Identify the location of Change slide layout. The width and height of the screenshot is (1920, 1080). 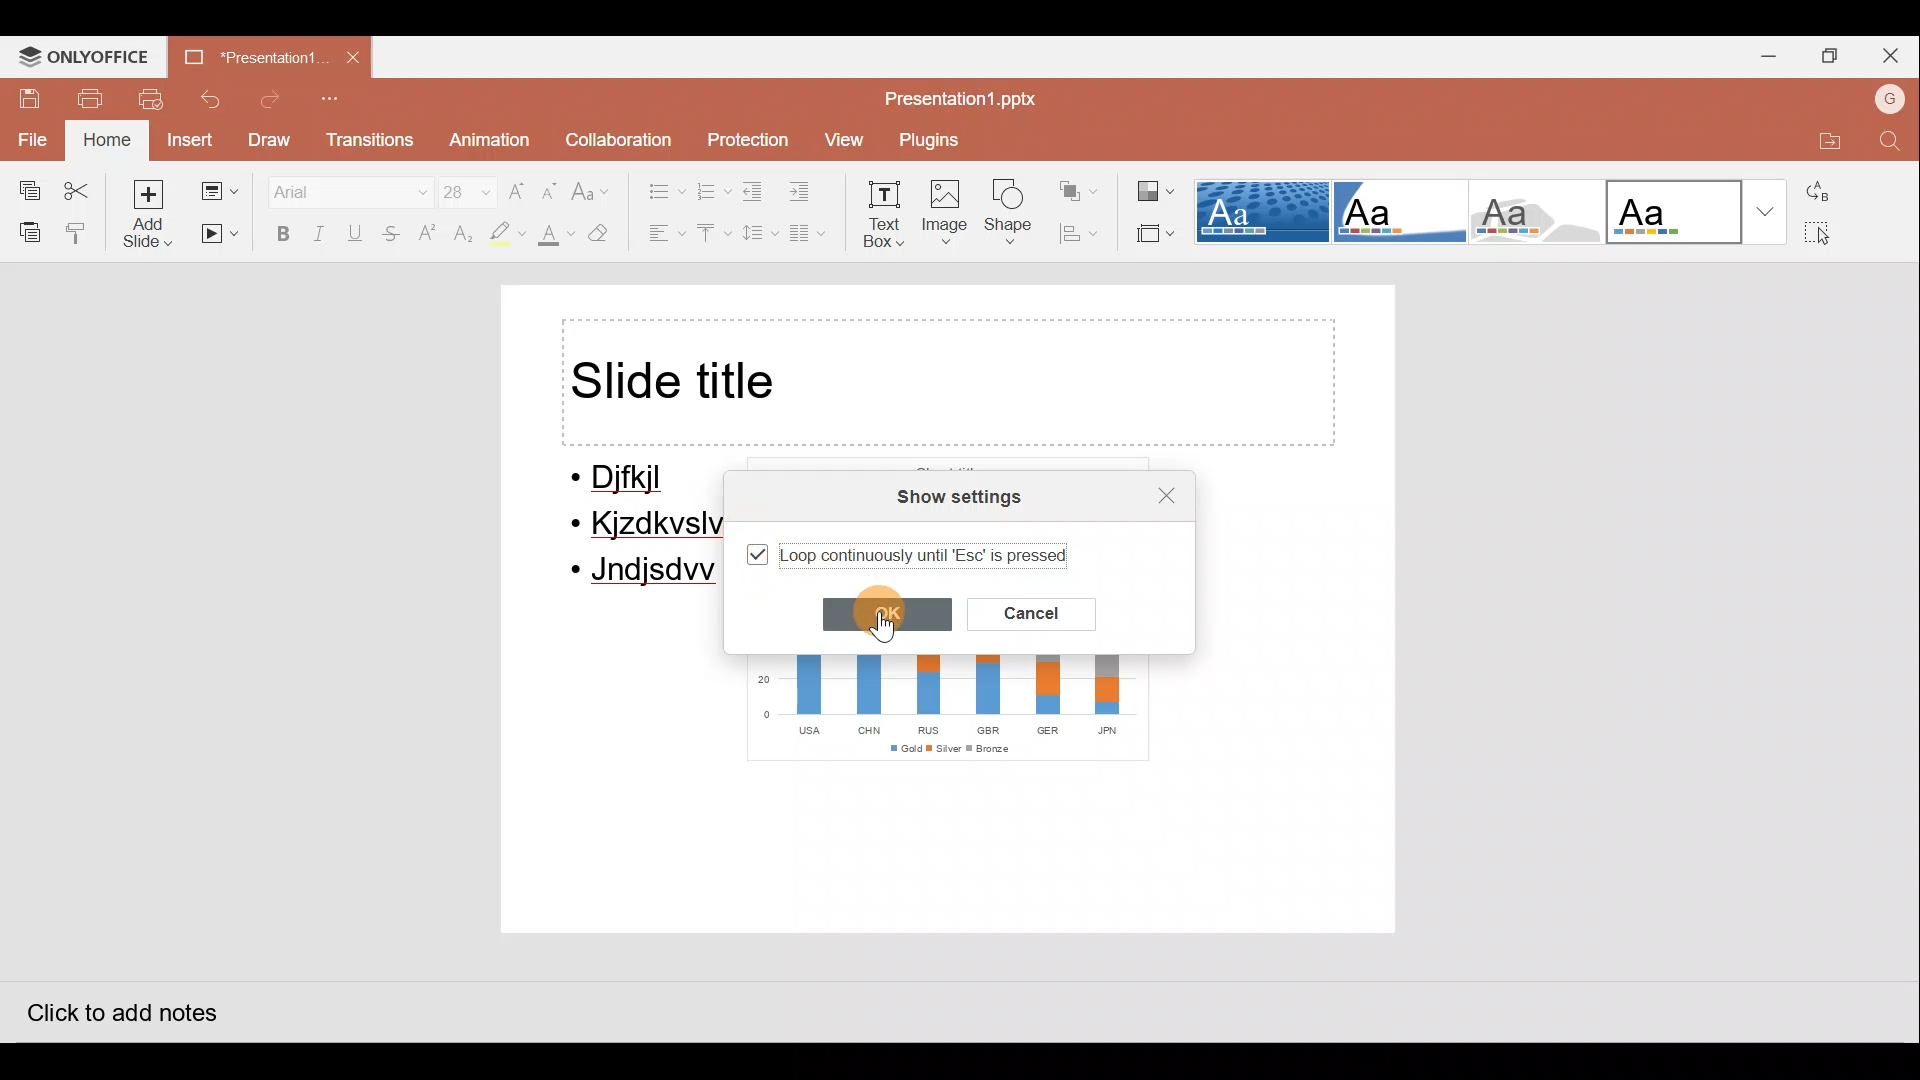
(222, 192).